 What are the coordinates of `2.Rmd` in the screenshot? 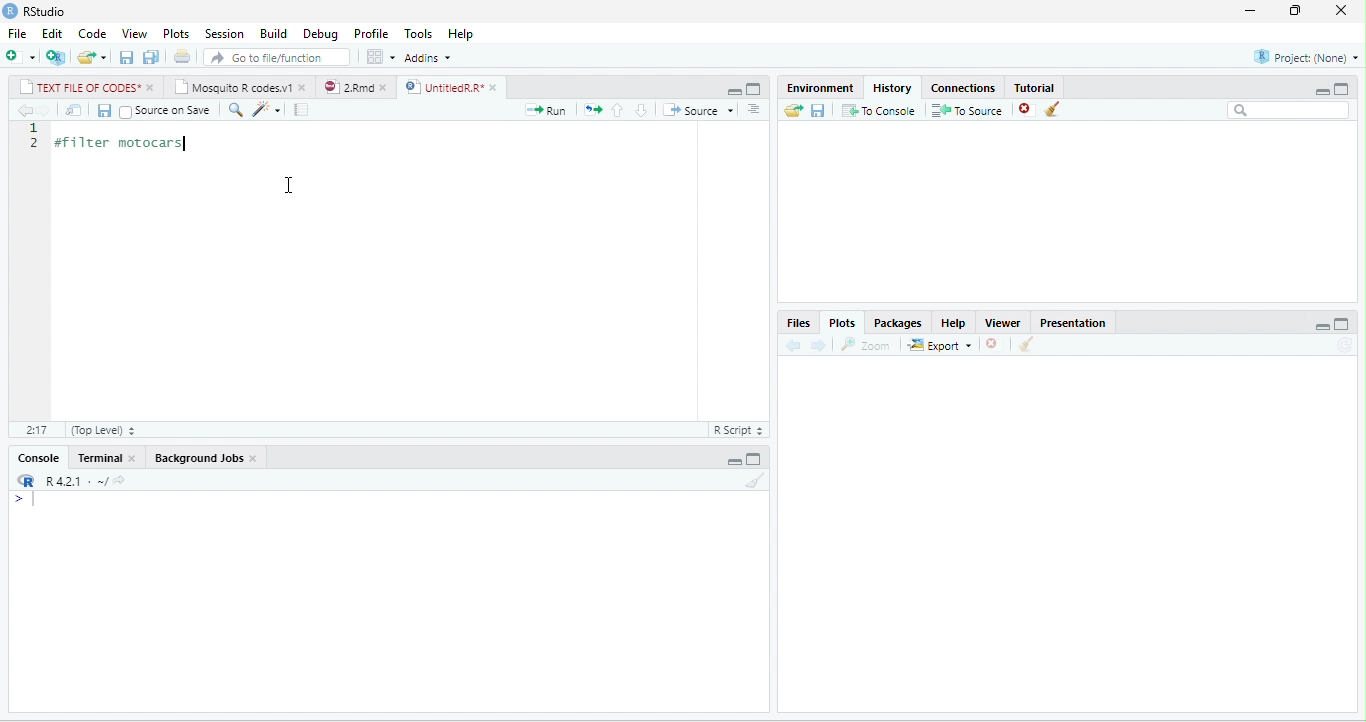 It's located at (348, 87).